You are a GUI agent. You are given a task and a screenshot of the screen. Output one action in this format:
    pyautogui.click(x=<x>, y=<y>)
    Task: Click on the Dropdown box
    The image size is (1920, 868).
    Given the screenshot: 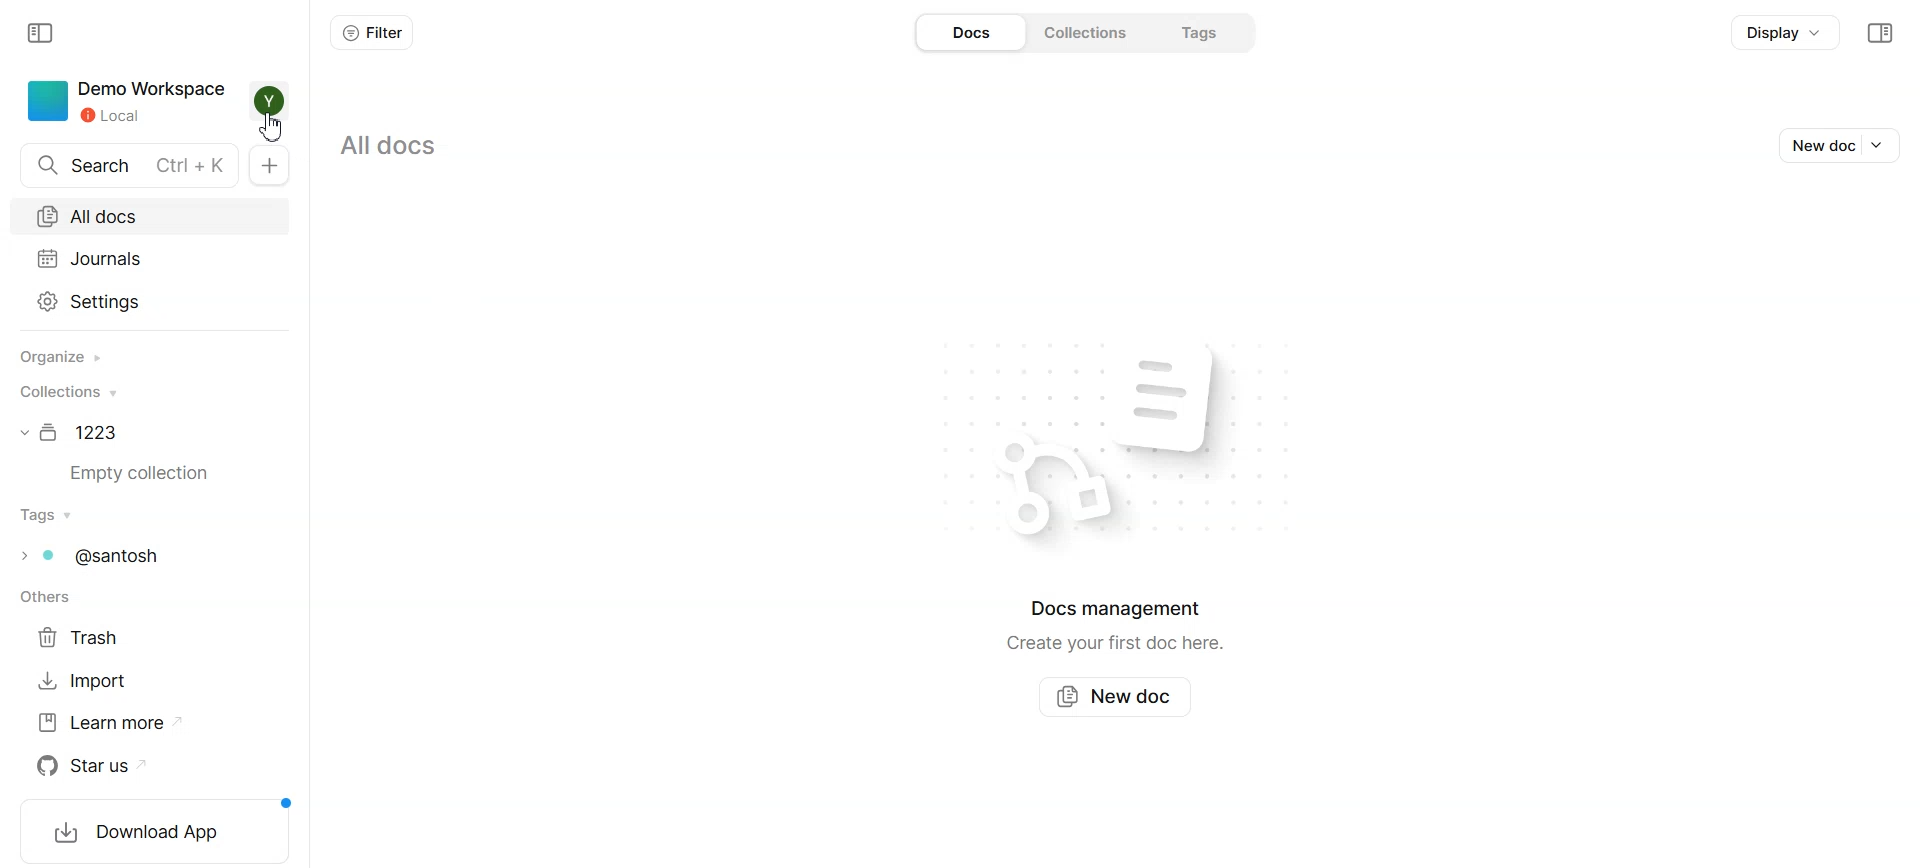 What is the action you would take?
    pyautogui.click(x=1883, y=144)
    